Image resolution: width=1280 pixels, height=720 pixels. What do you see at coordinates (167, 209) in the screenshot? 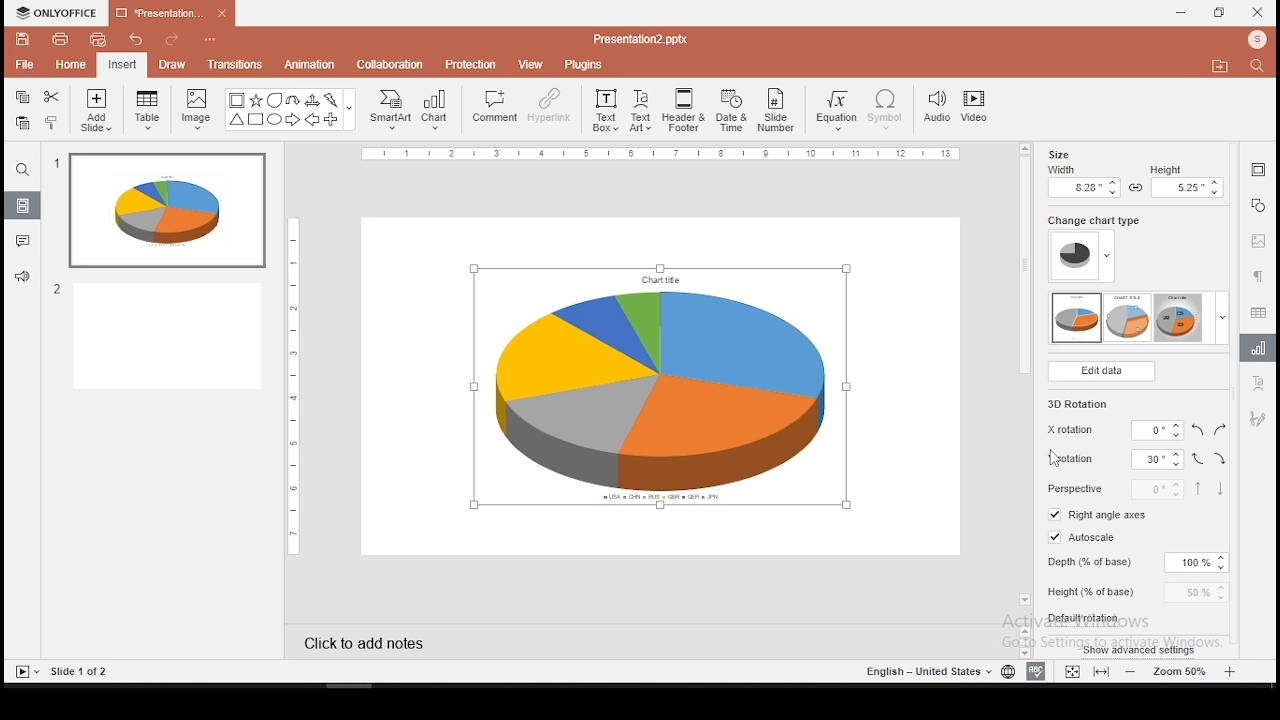
I see `slide 1` at bounding box center [167, 209].